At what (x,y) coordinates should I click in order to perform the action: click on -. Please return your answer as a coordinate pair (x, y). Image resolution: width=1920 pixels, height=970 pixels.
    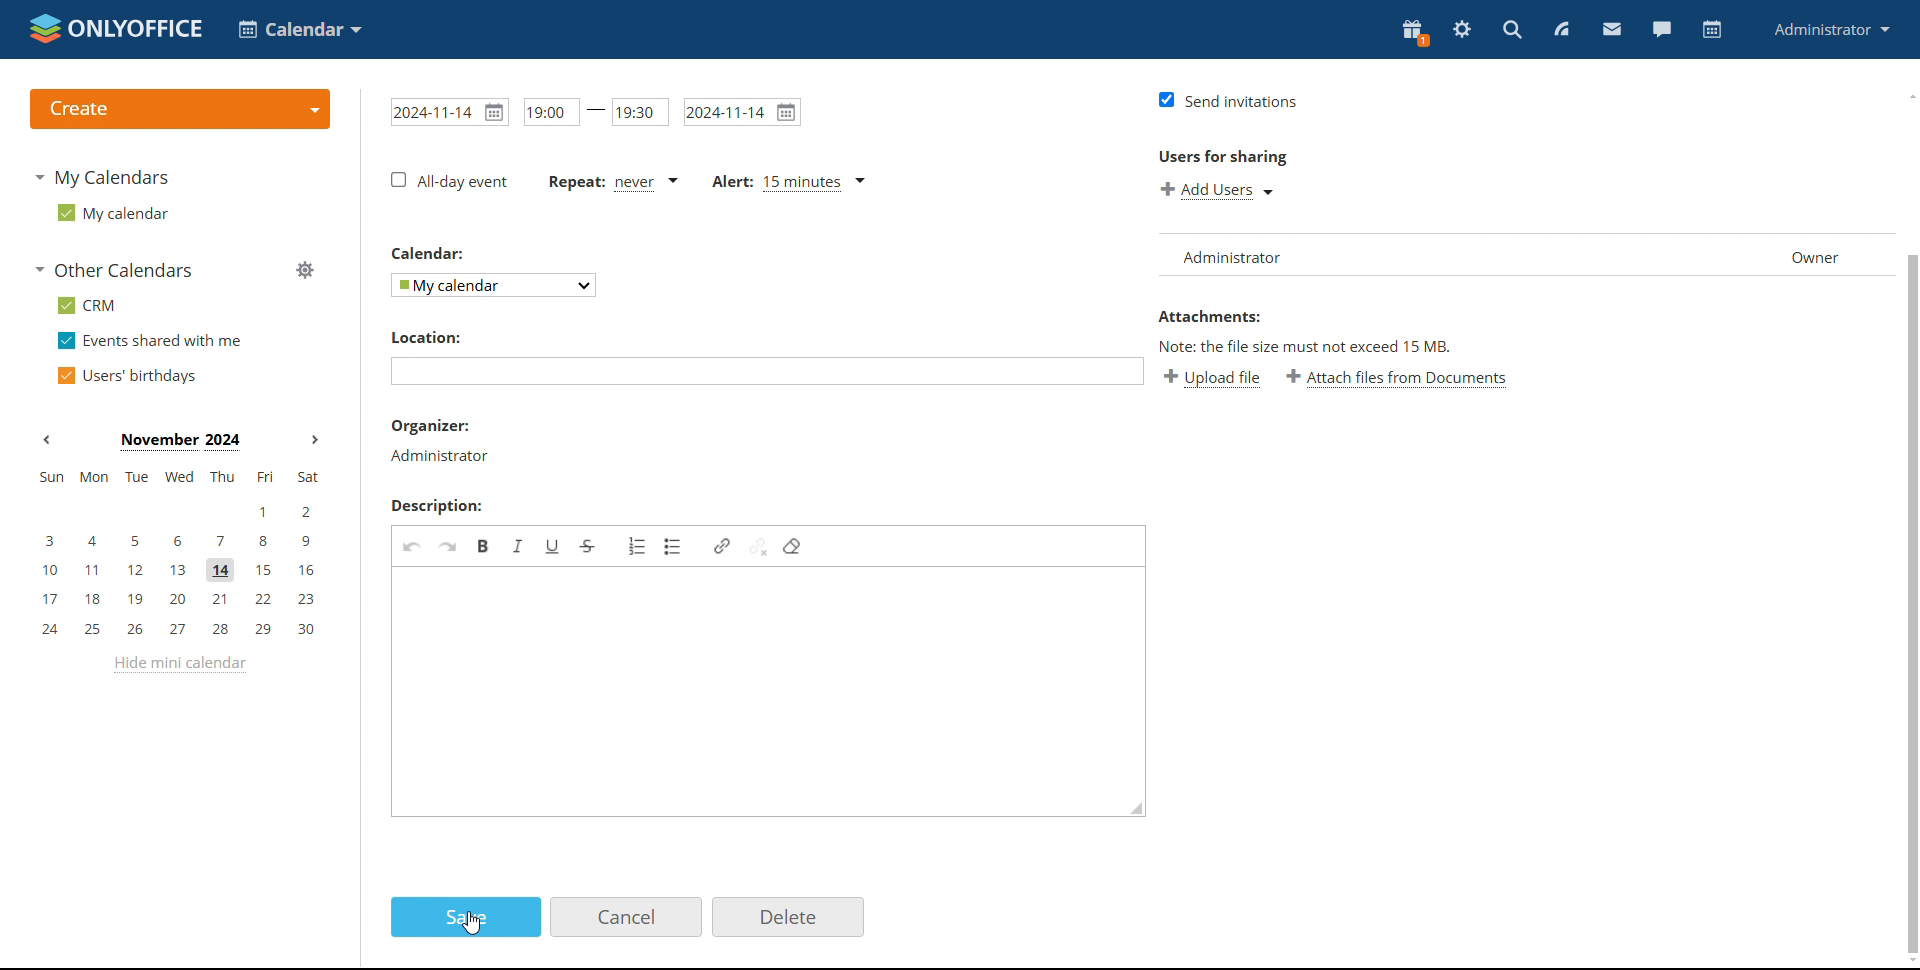
    Looking at the image, I should click on (600, 109).